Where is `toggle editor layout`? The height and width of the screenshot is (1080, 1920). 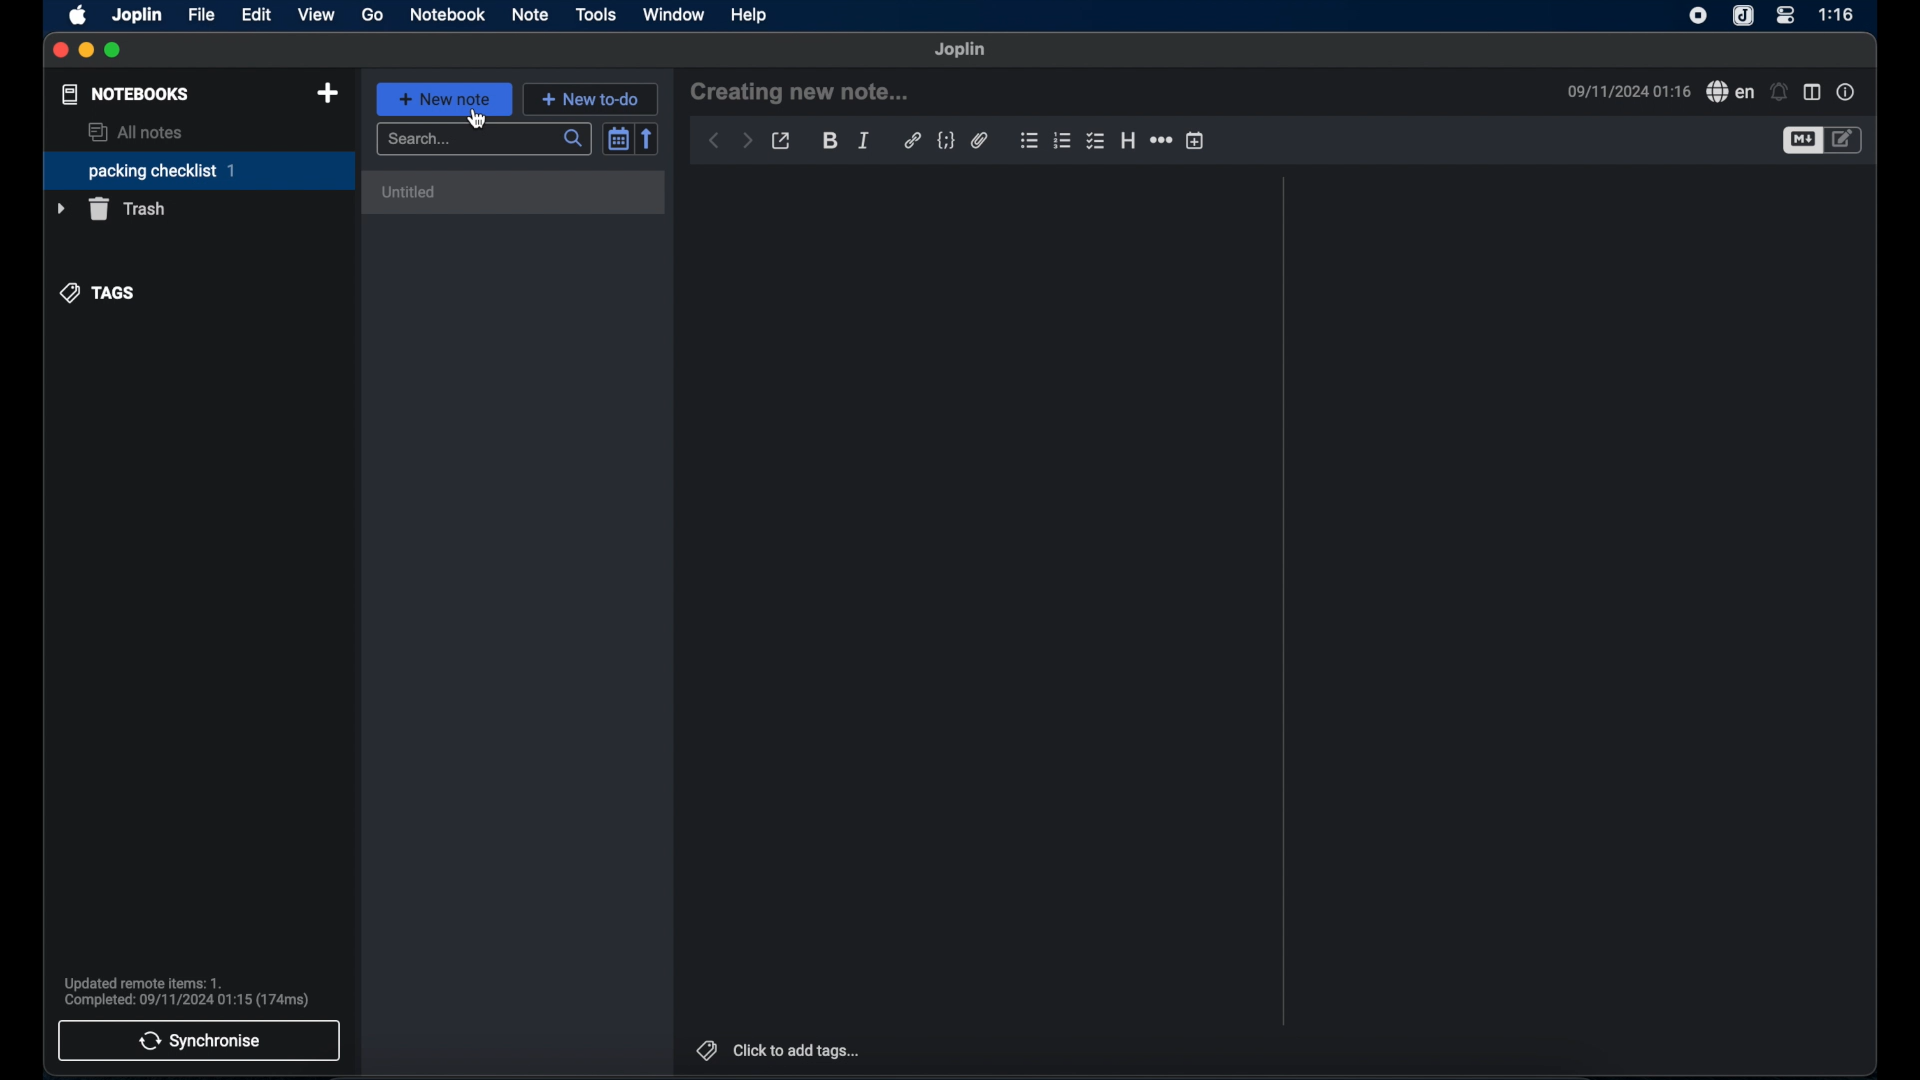
toggle editor layout is located at coordinates (1813, 91).